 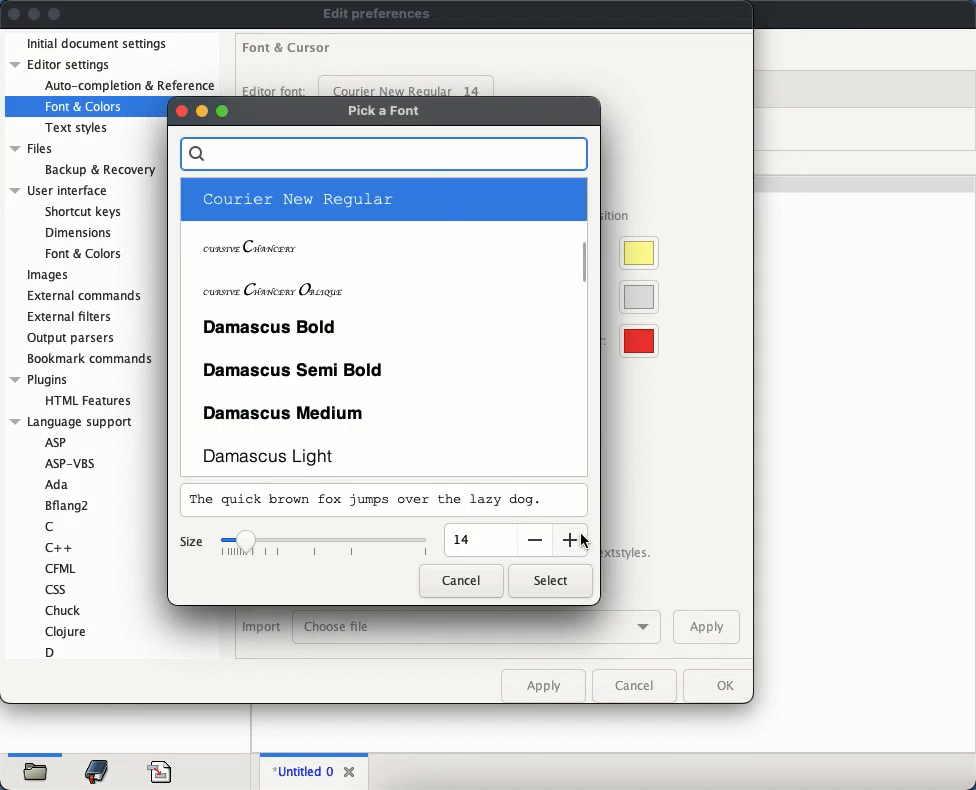 I want to click on untitled, so click(x=300, y=772).